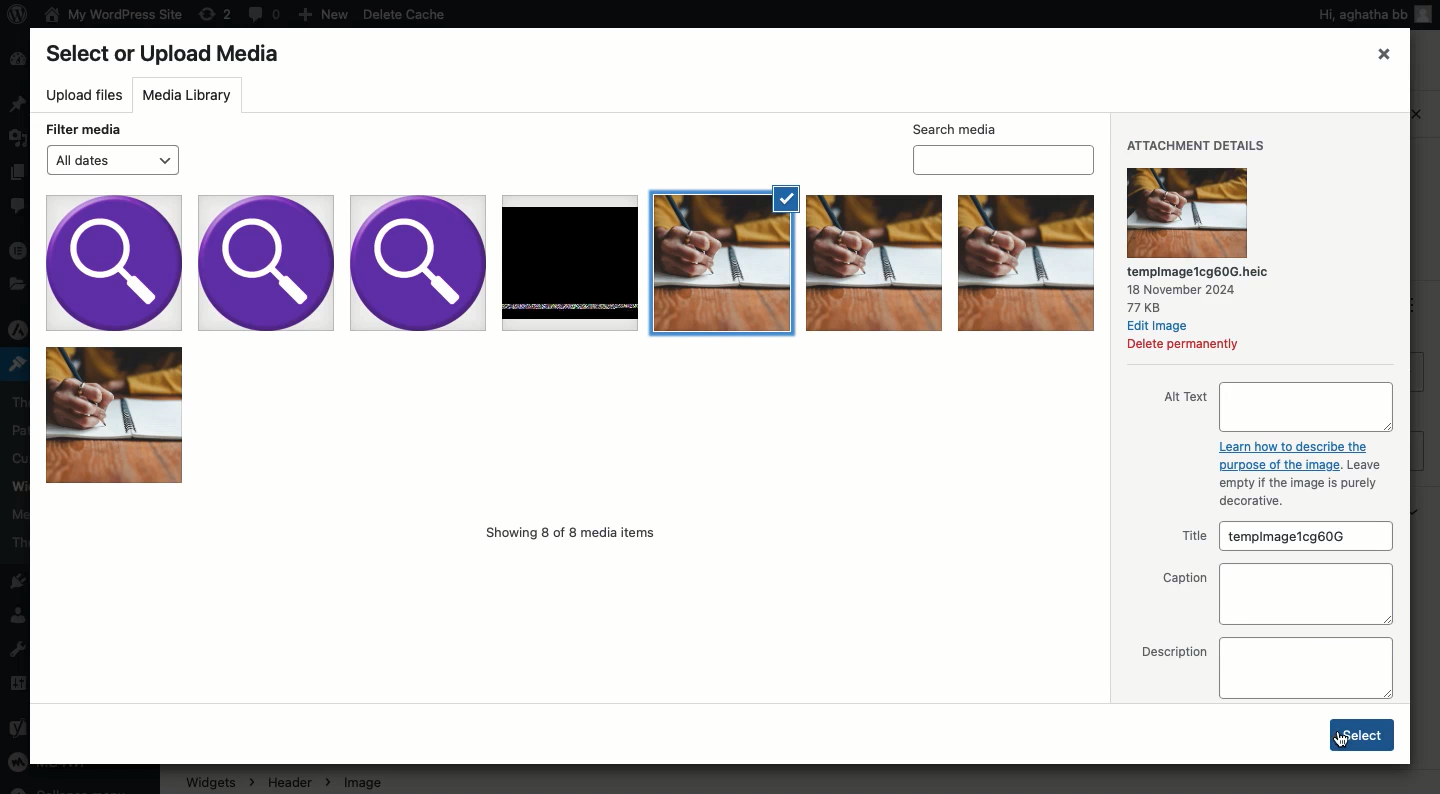  What do you see at coordinates (169, 55) in the screenshot?
I see `Select or upload media` at bounding box center [169, 55].